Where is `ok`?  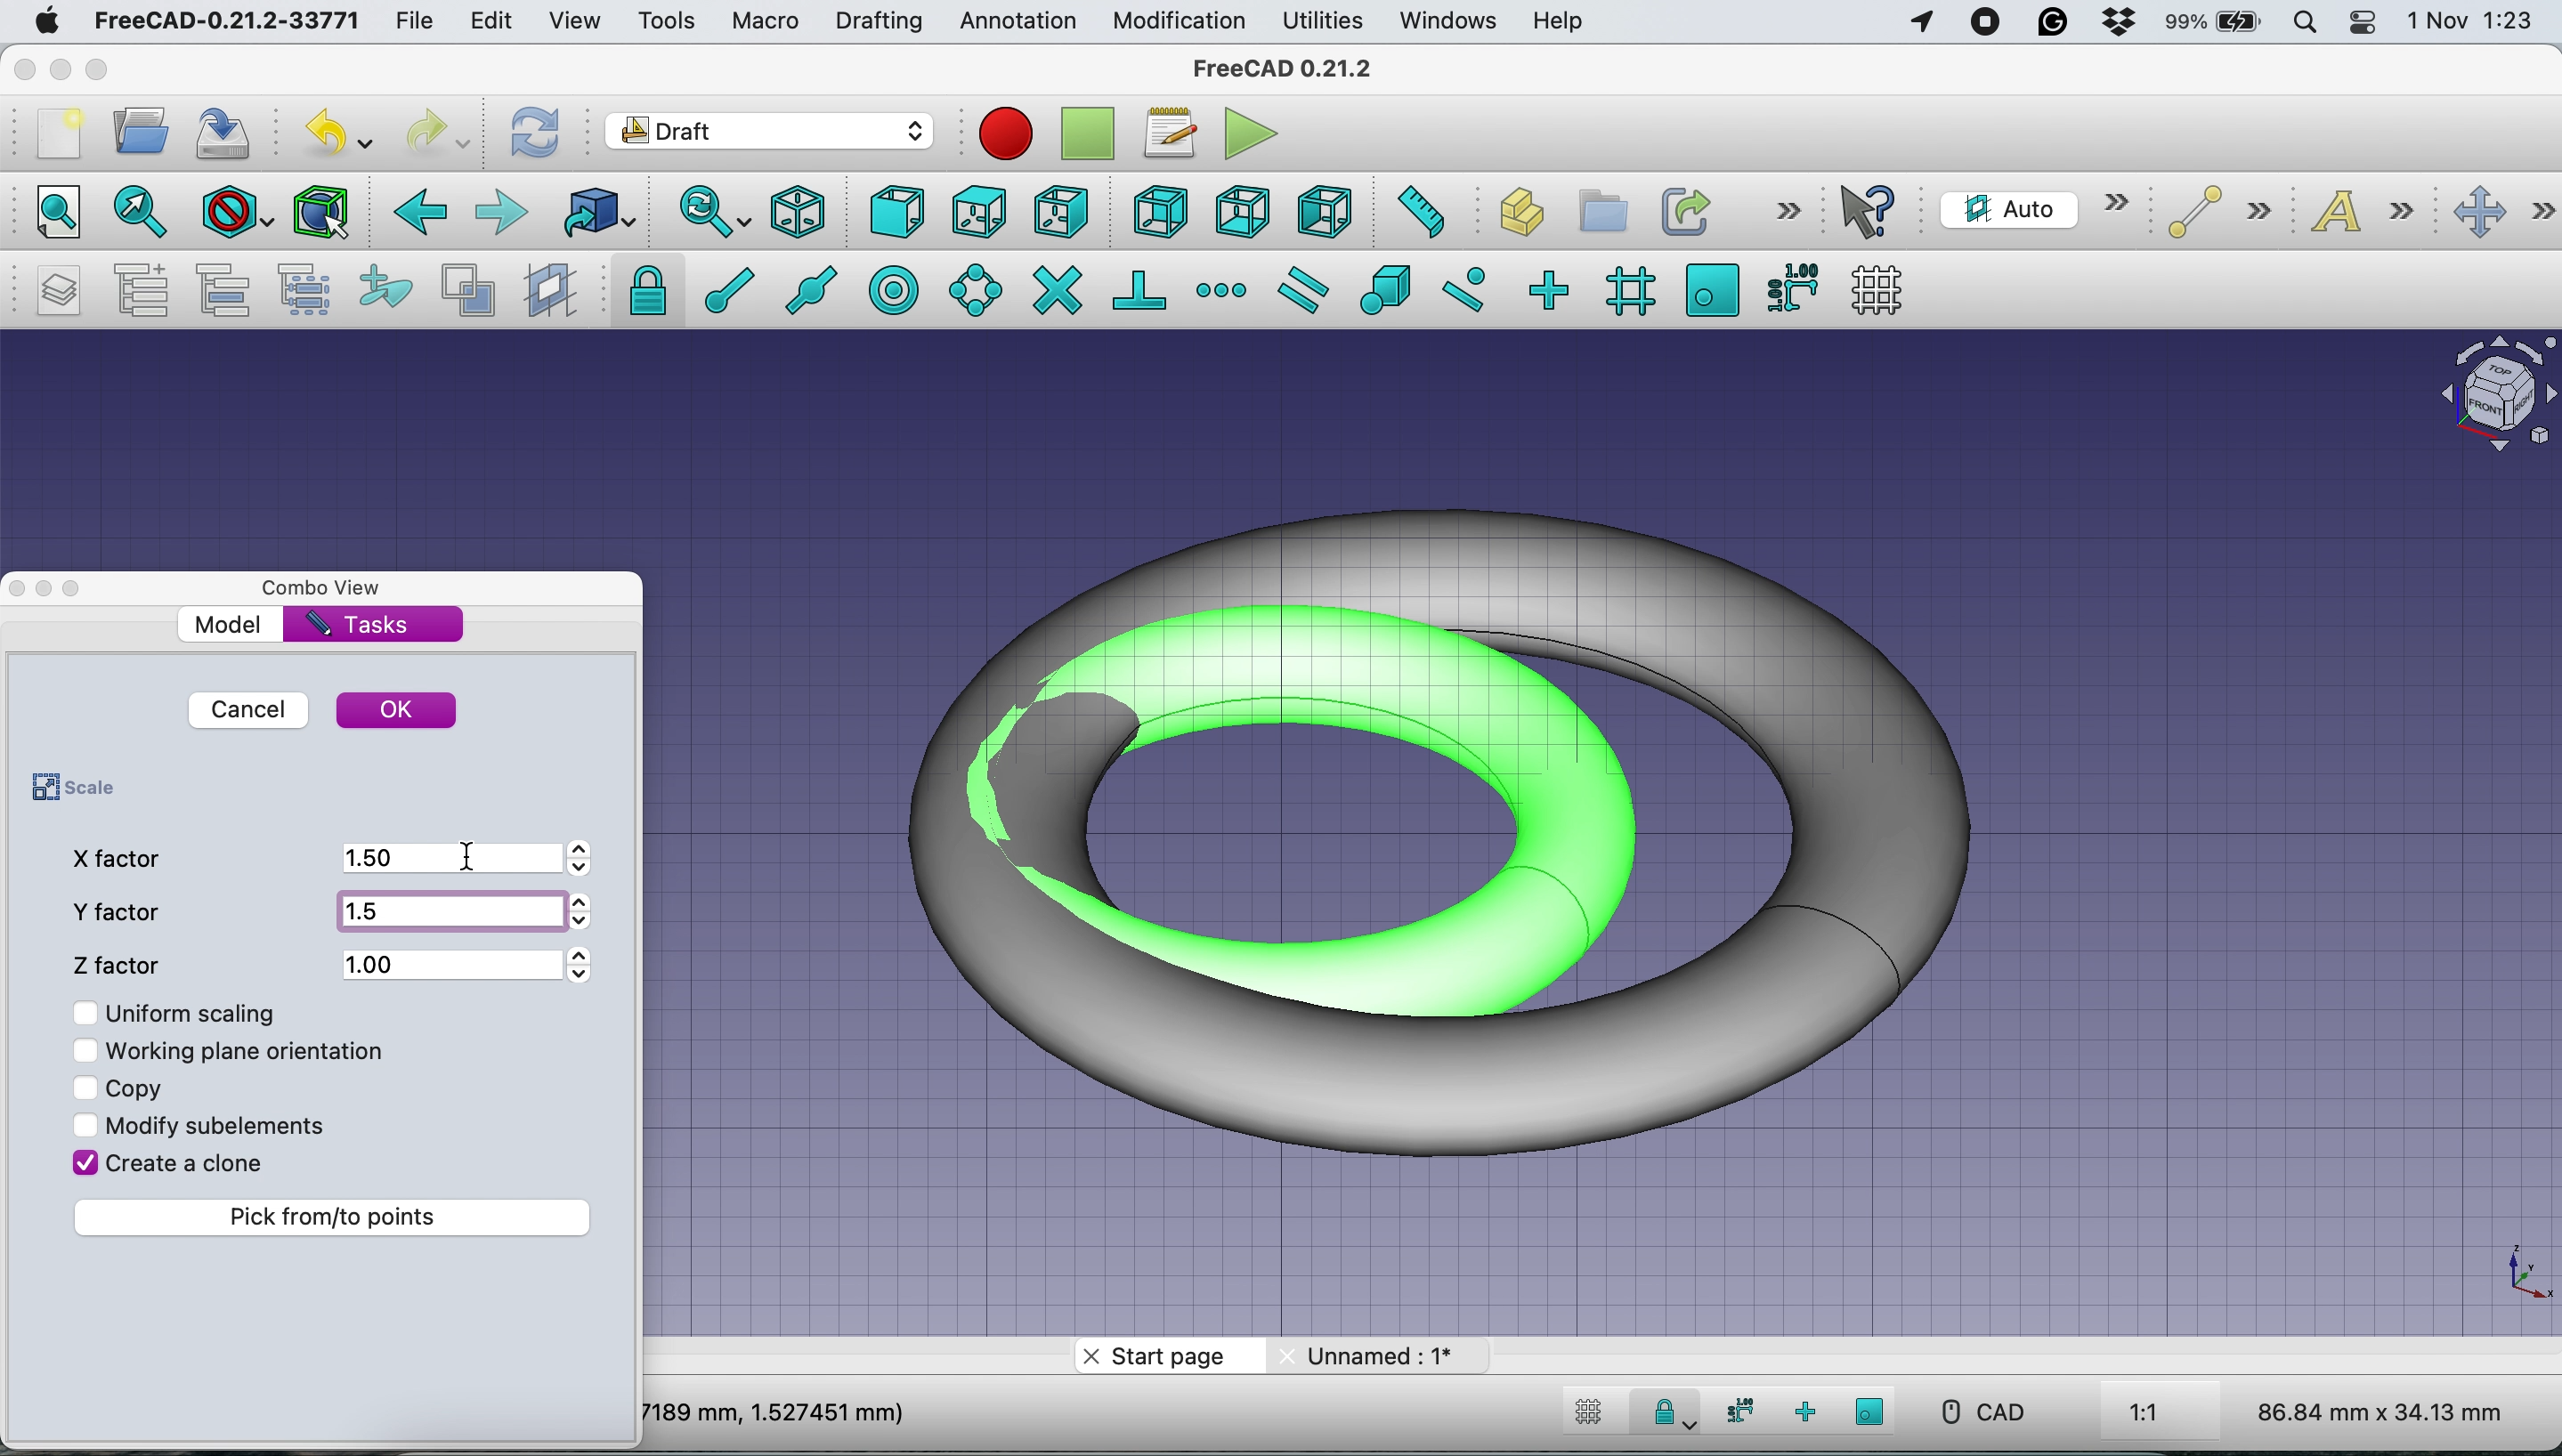
ok is located at coordinates (399, 711).